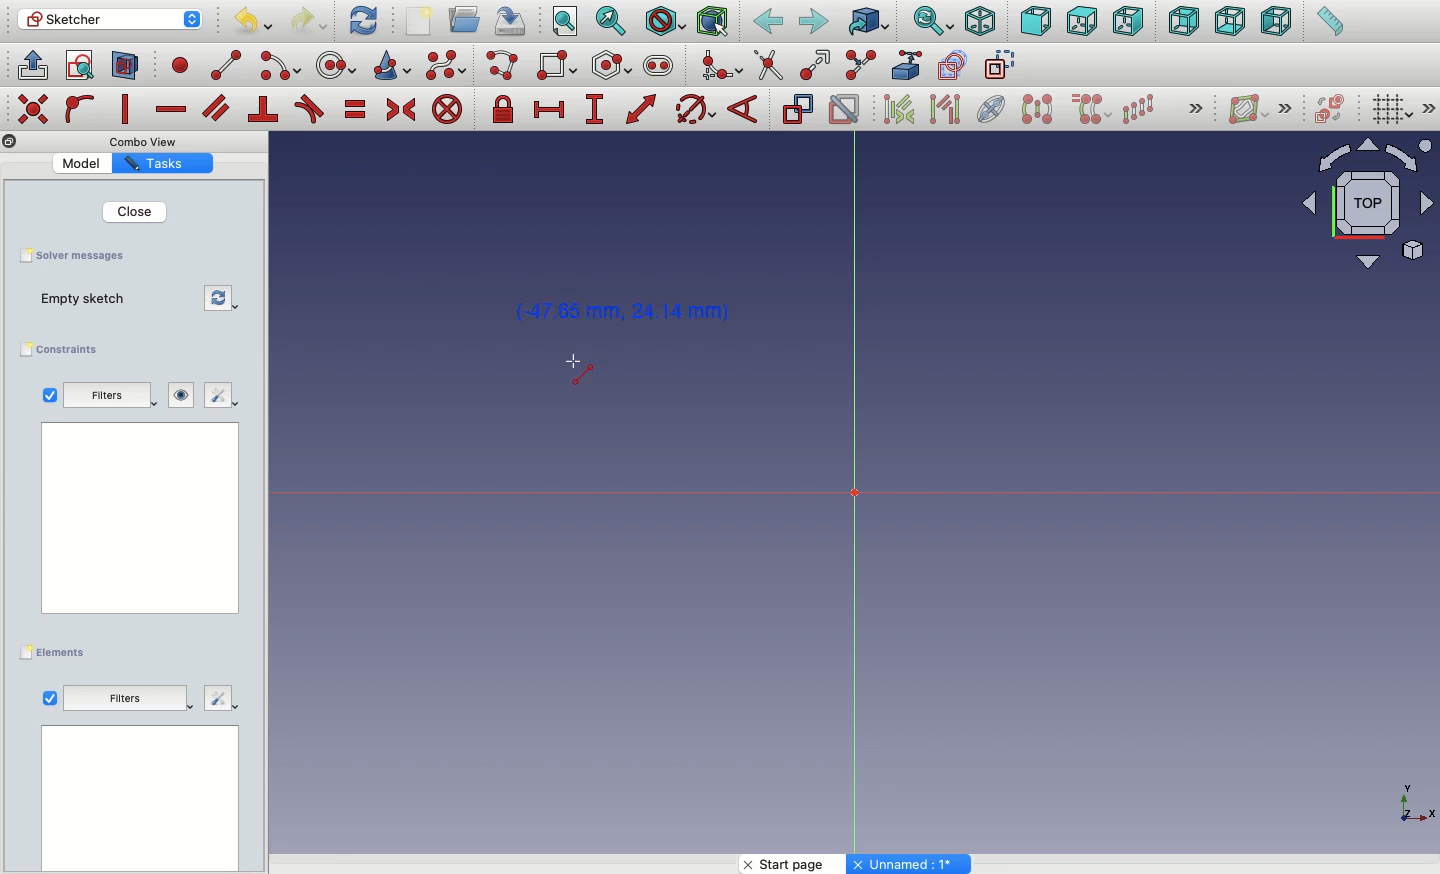 This screenshot has height=874, width=1440. Describe the element at coordinates (221, 299) in the screenshot. I see `Refresh` at that location.